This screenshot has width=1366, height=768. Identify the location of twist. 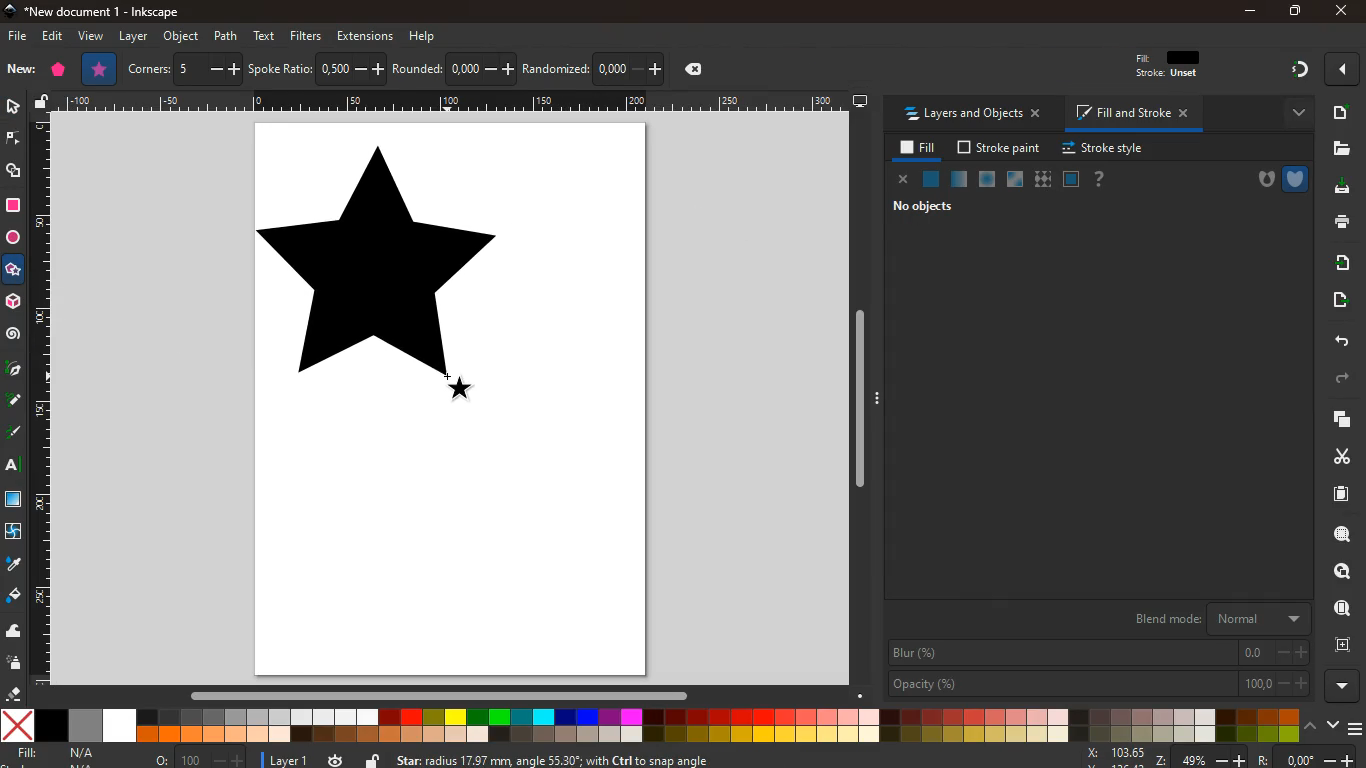
(15, 533).